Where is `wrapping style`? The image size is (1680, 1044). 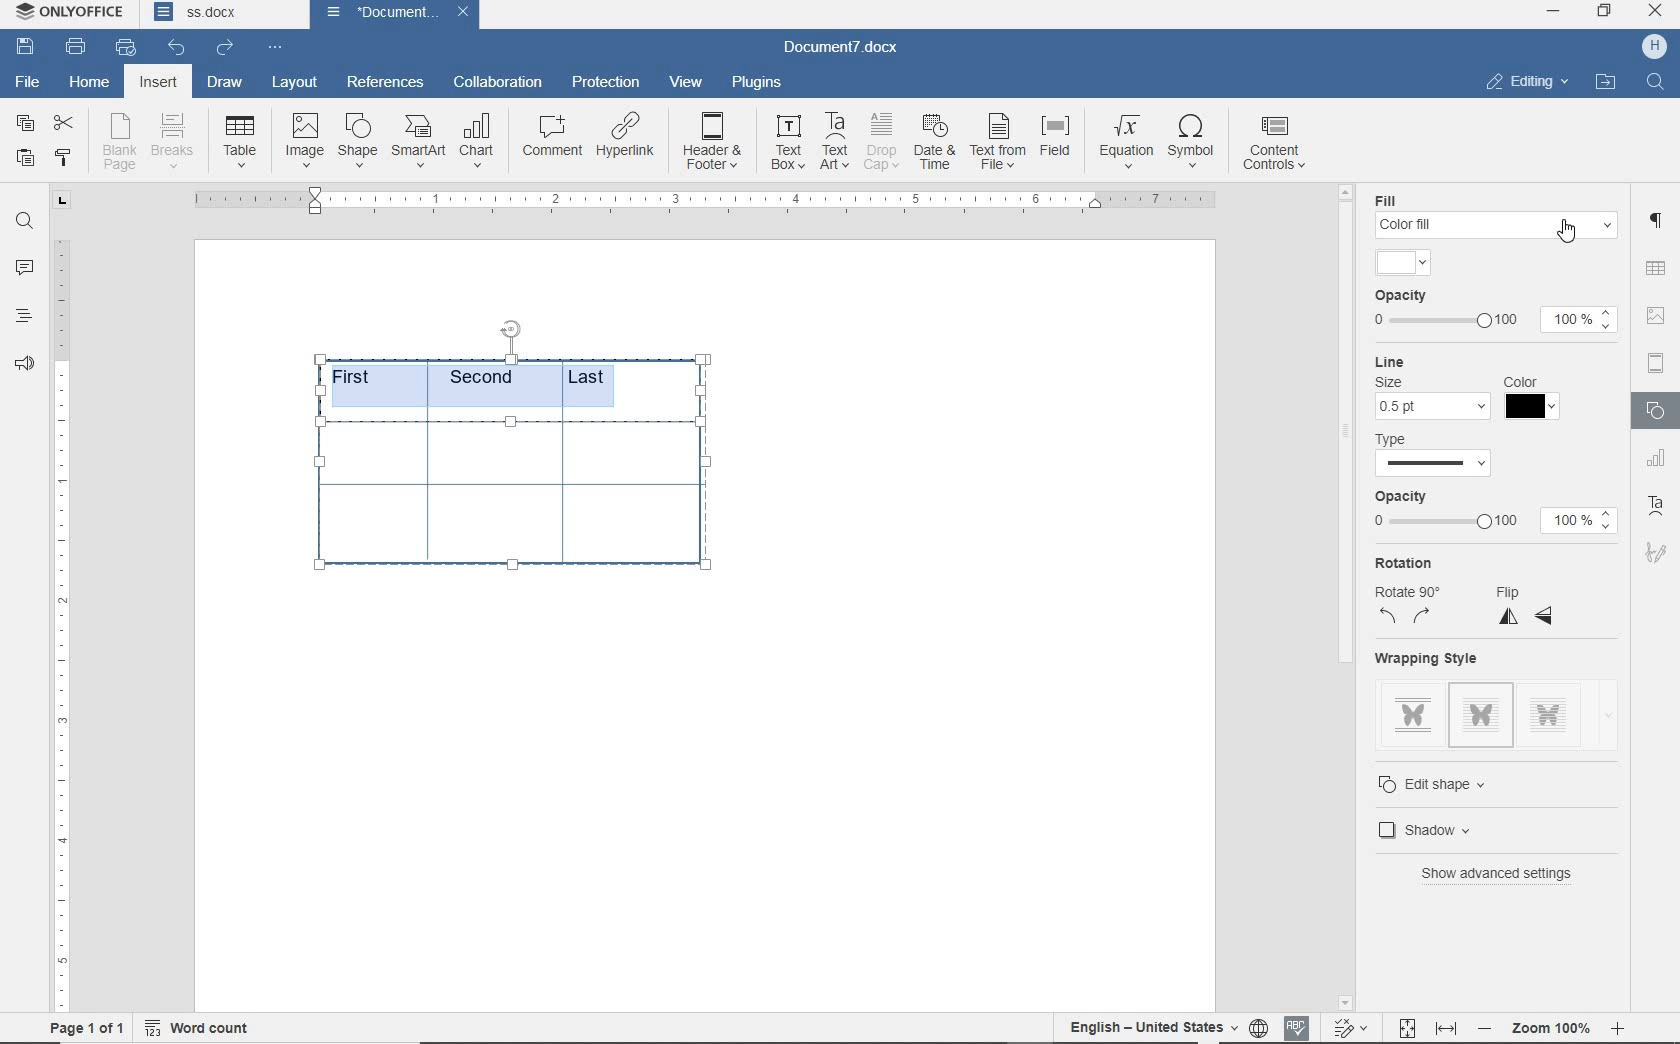 wrapping style is located at coordinates (1436, 658).